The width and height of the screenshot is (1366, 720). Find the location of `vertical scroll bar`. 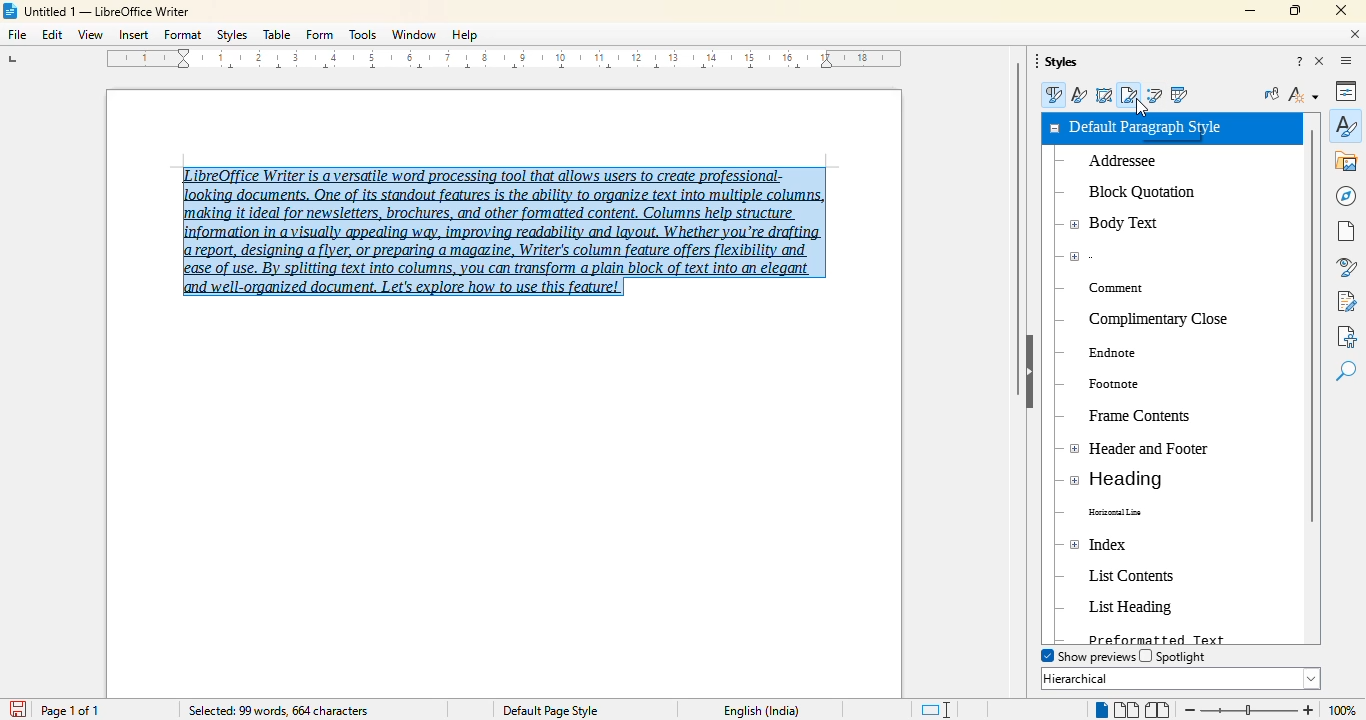

vertical scroll bar is located at coordinates (1315, 327).